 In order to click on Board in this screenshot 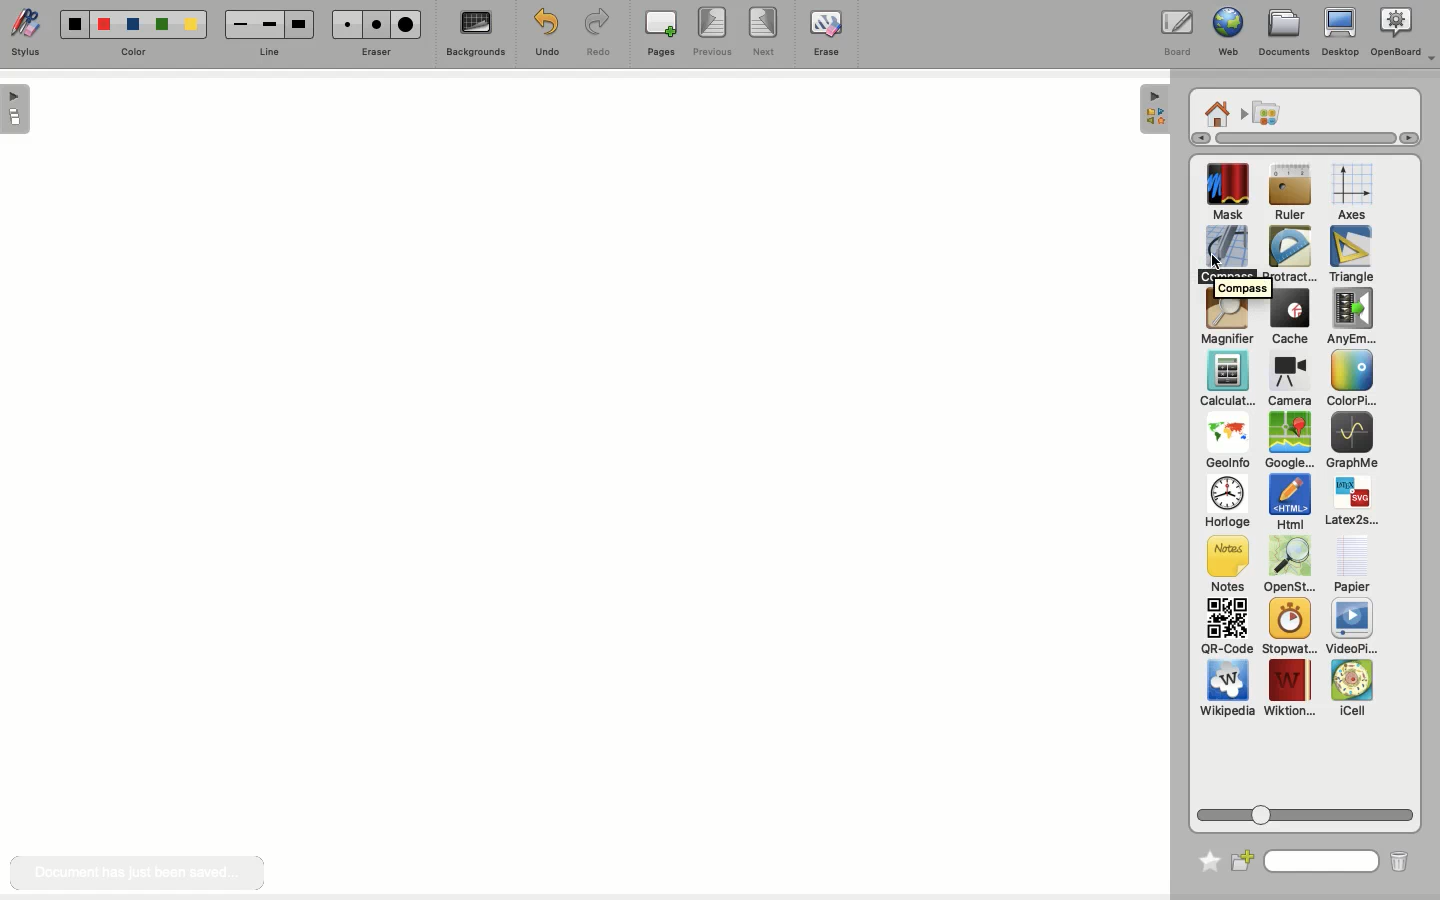, I will do `click(1176, 33)`.